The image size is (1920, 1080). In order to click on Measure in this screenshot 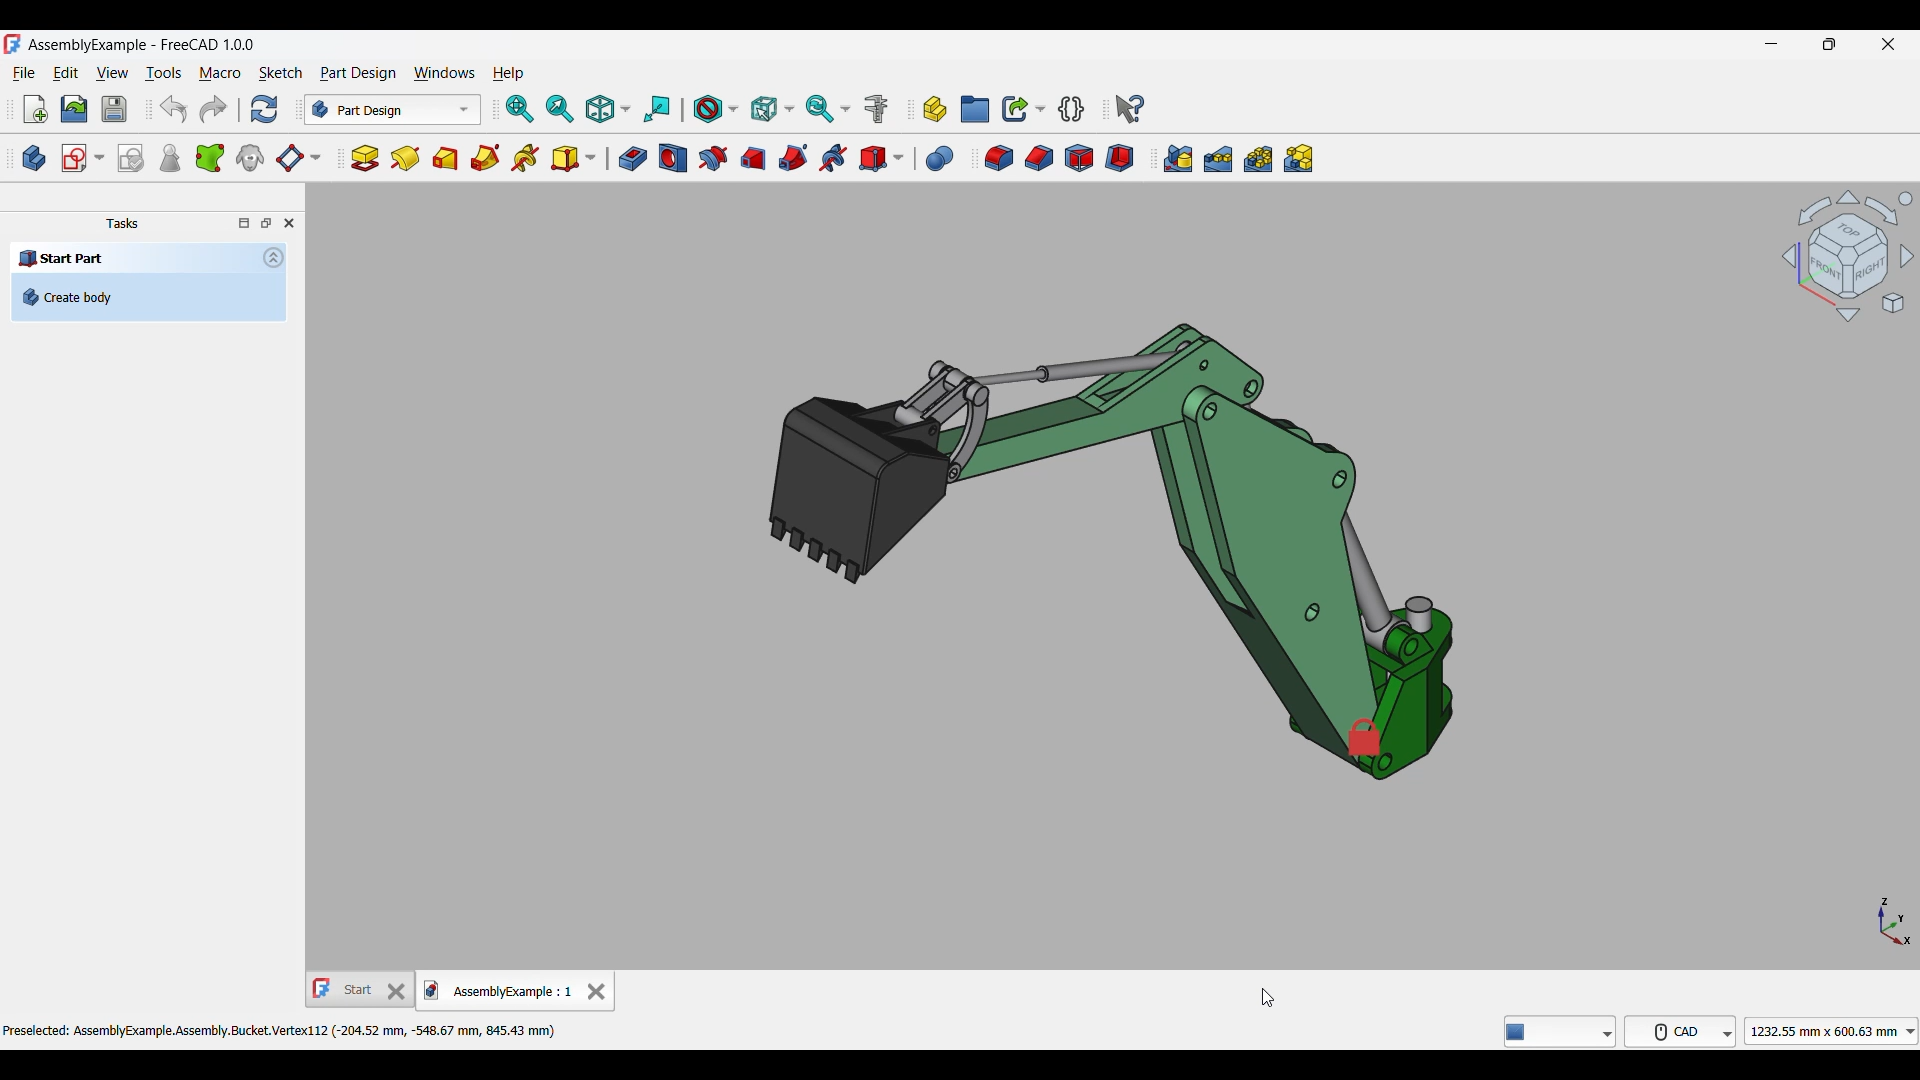, I will do `click(876, 110)`.